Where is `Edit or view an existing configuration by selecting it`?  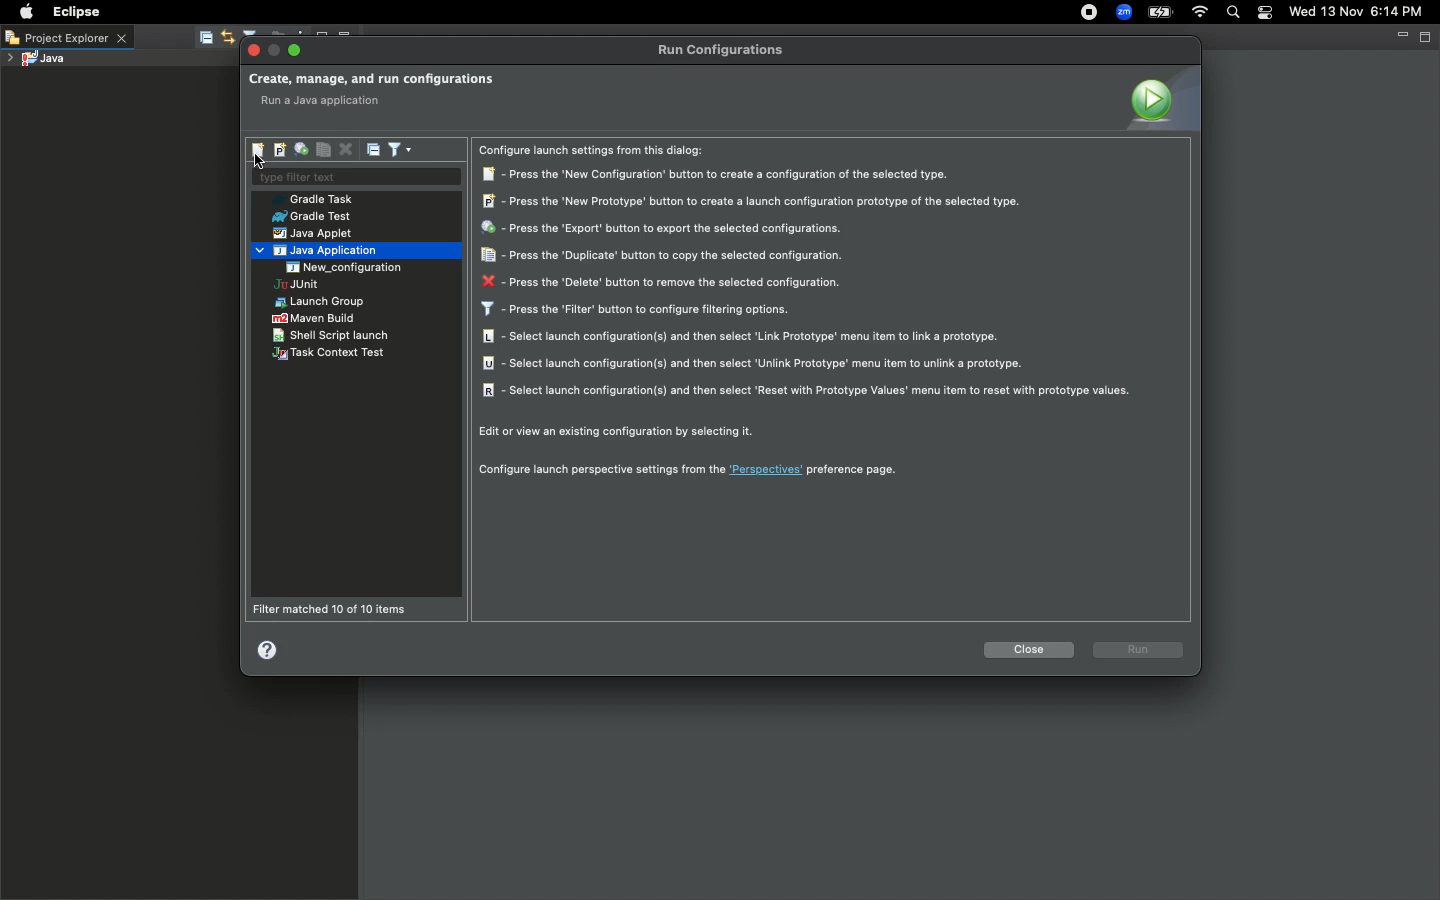
Edit or view an existing configuration by selecting it is located at coordinates (622, 433).